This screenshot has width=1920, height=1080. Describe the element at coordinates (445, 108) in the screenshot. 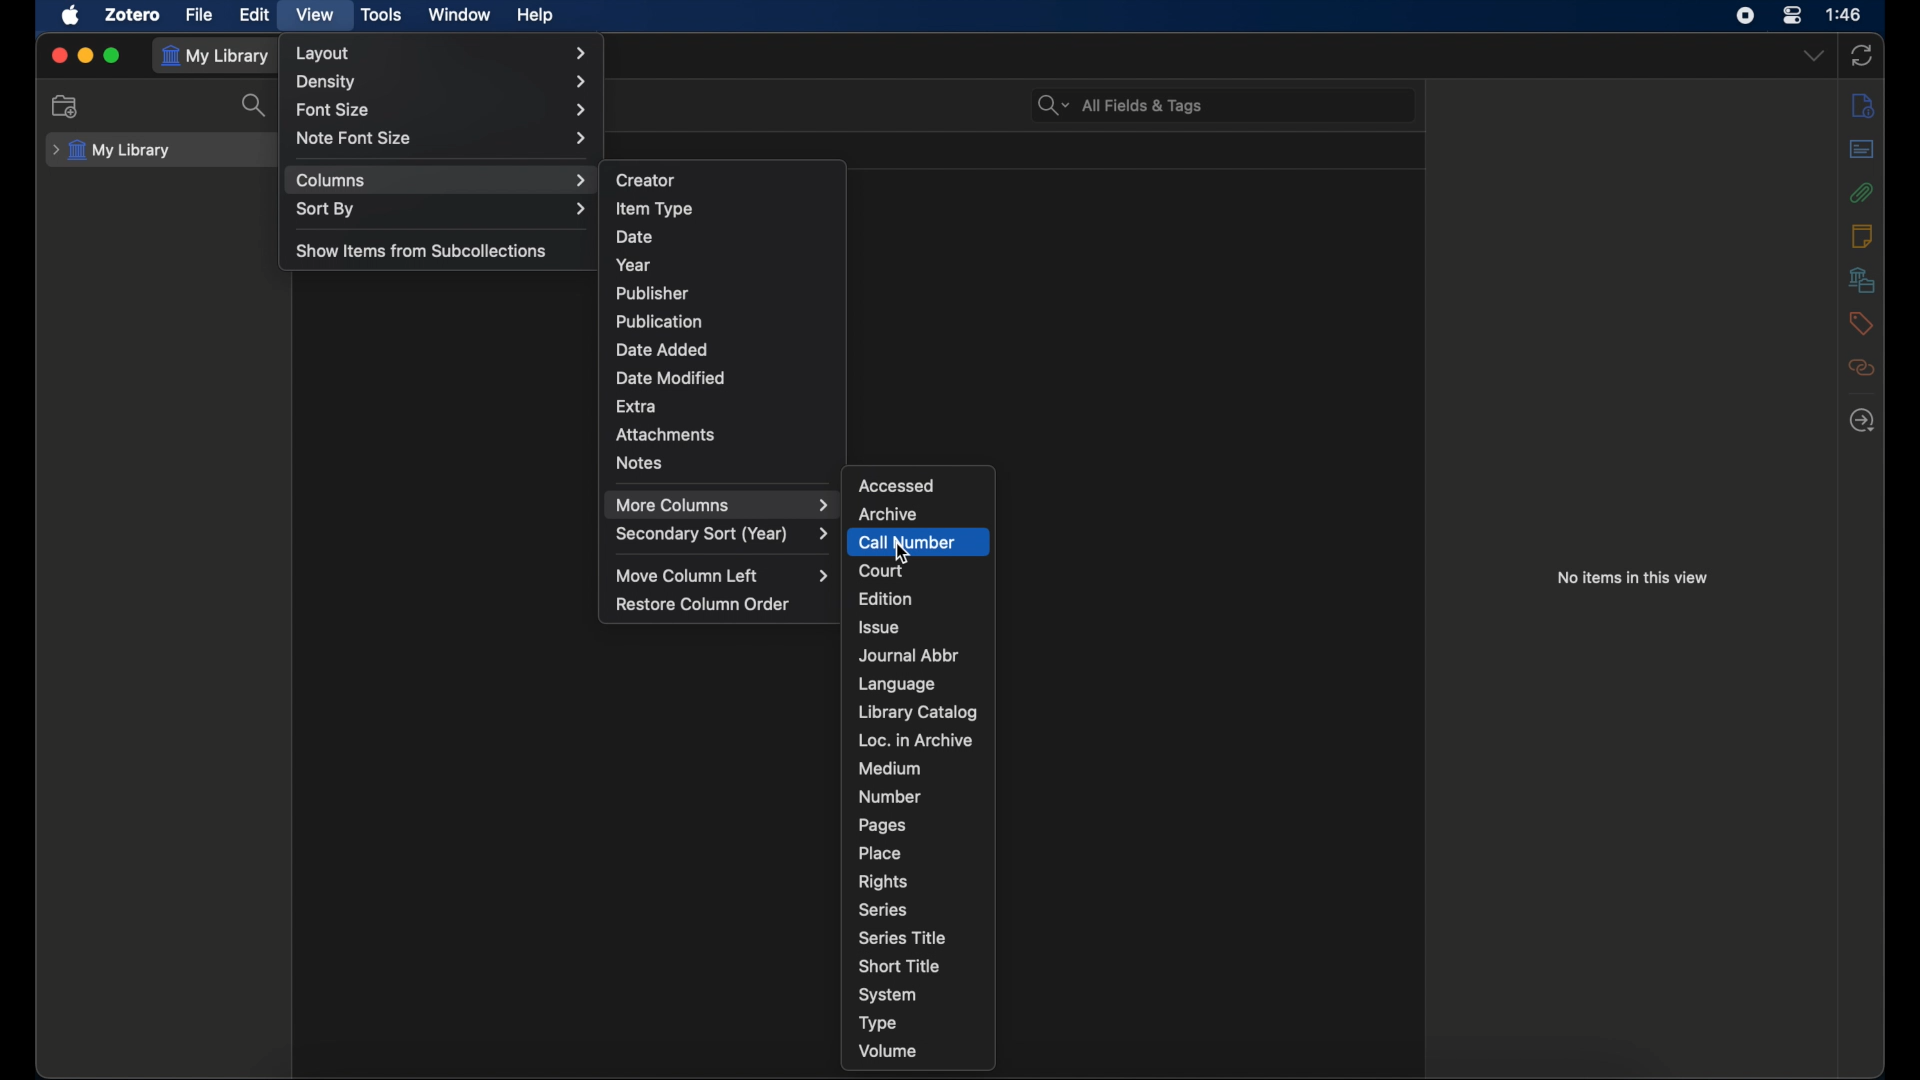

I see `font size` at that location.